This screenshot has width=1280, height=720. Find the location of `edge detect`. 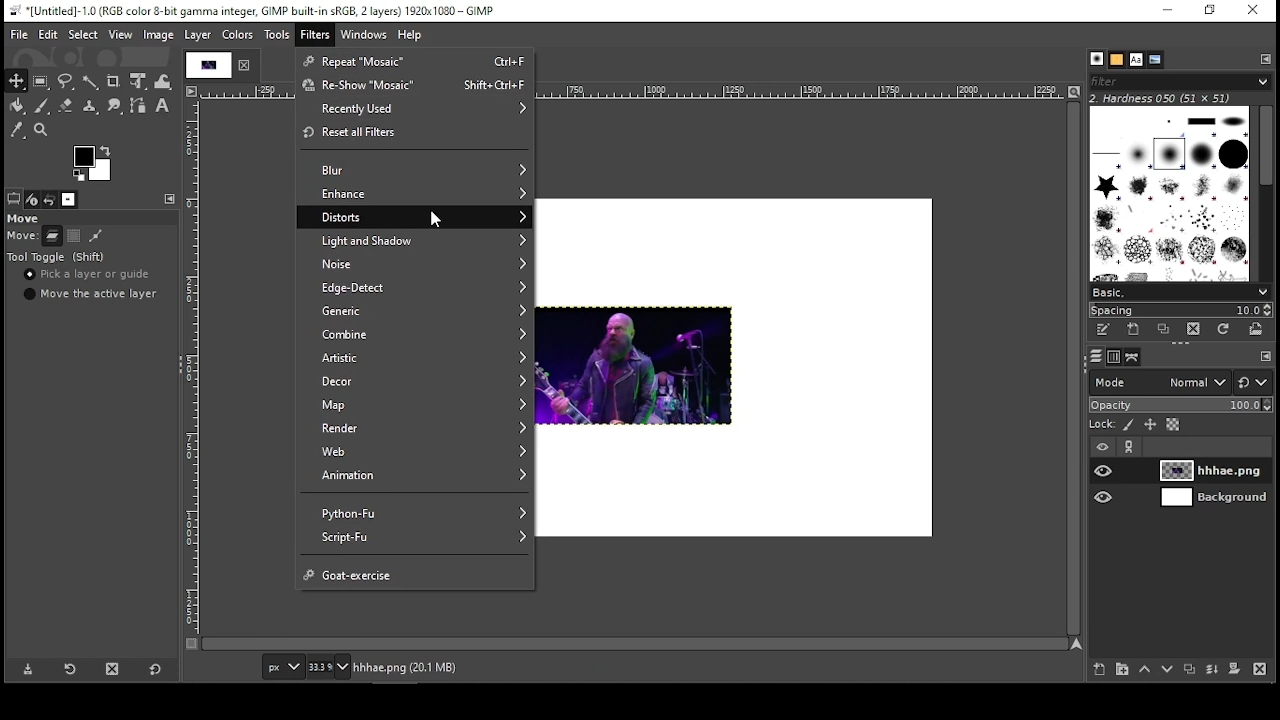

edge detect is located at coordinates (412, 287).